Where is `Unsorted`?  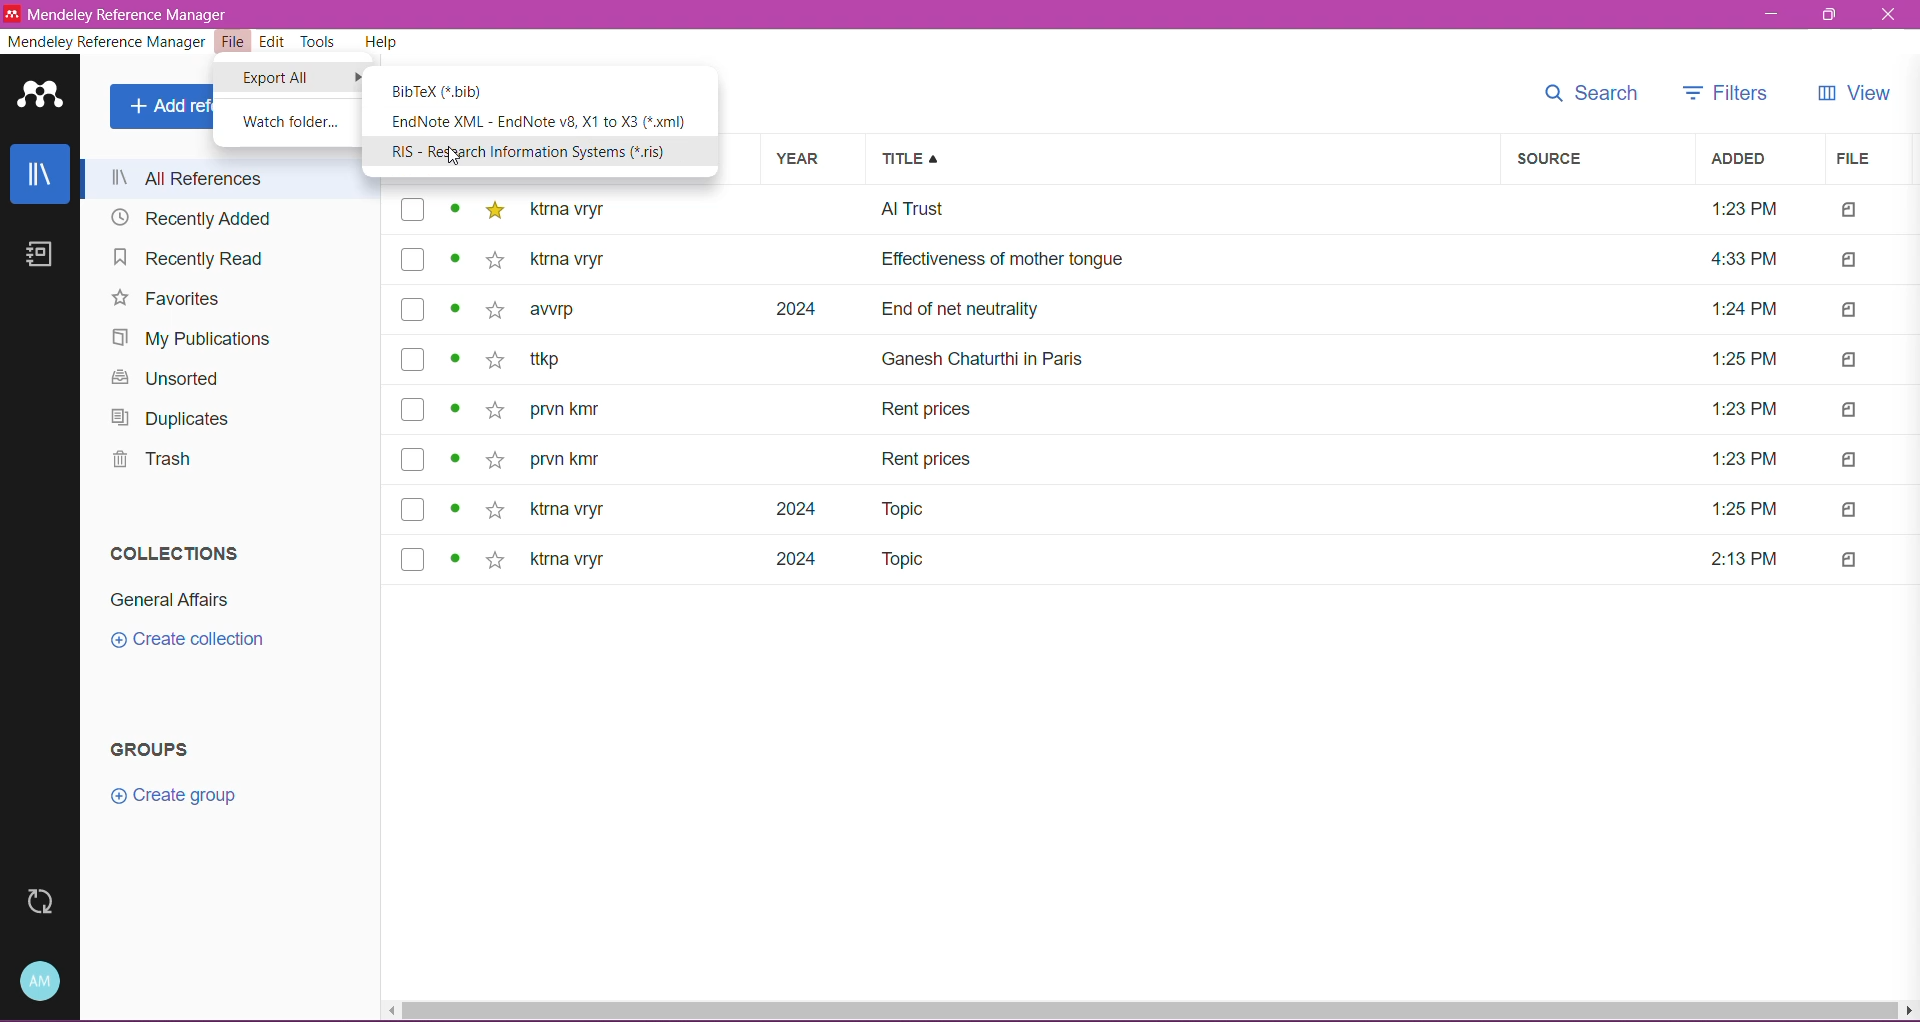
Unsorted is located at coordinates (163, 379).